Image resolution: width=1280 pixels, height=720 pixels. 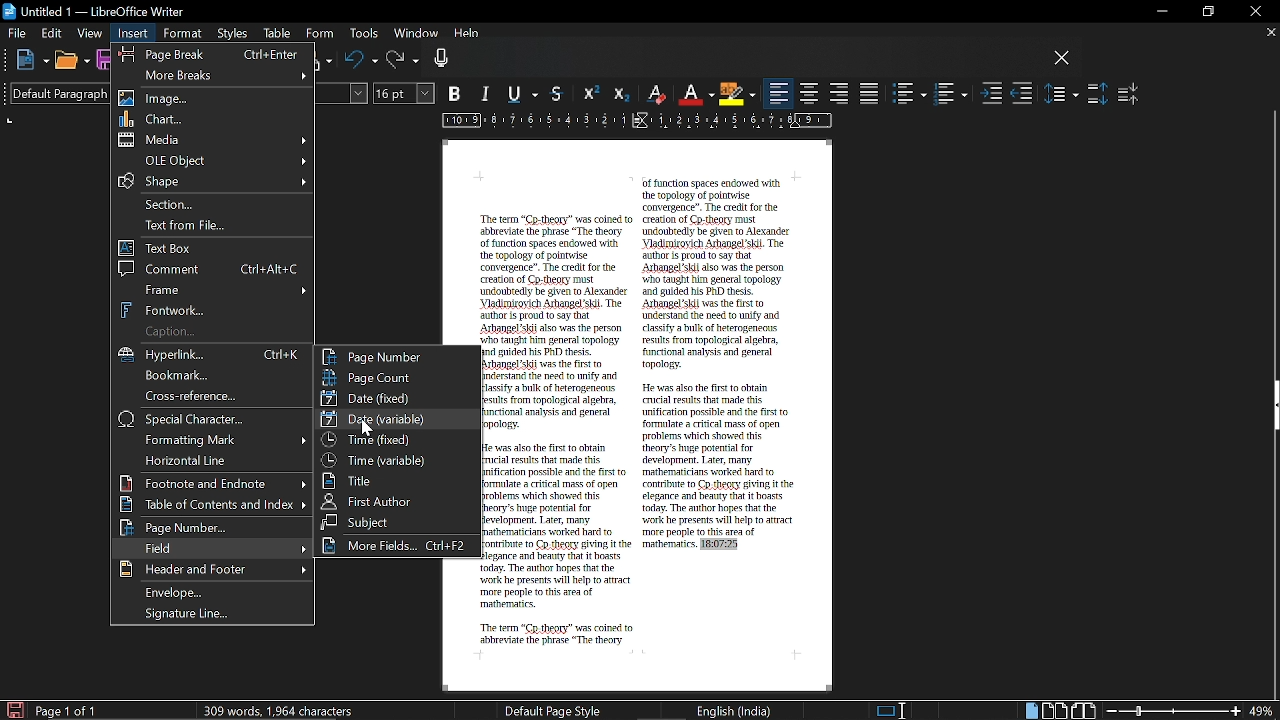 What do you see at coordinates (367, 429) in the screenshot?
I see `cursor` at bounding box center [367, 429].